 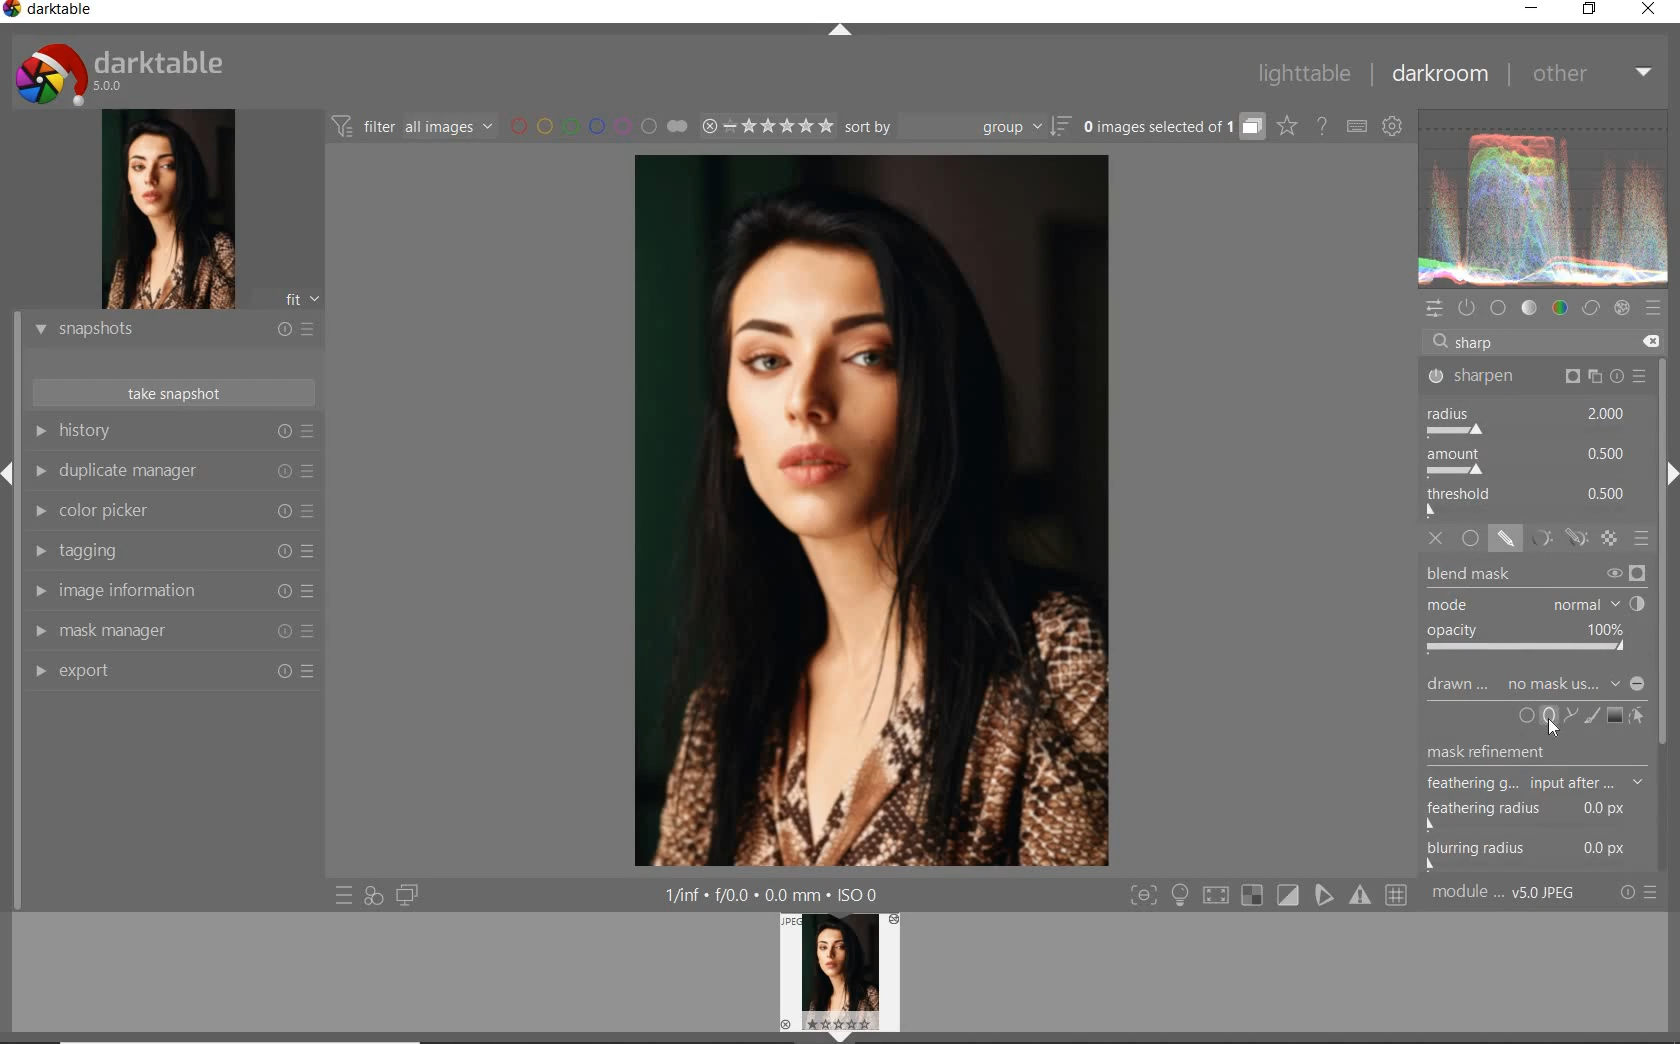 What do you see at coordinates (408, 894) in the screenshot?
I see `display a second darkroom image window` at bounding box center [408, 894].